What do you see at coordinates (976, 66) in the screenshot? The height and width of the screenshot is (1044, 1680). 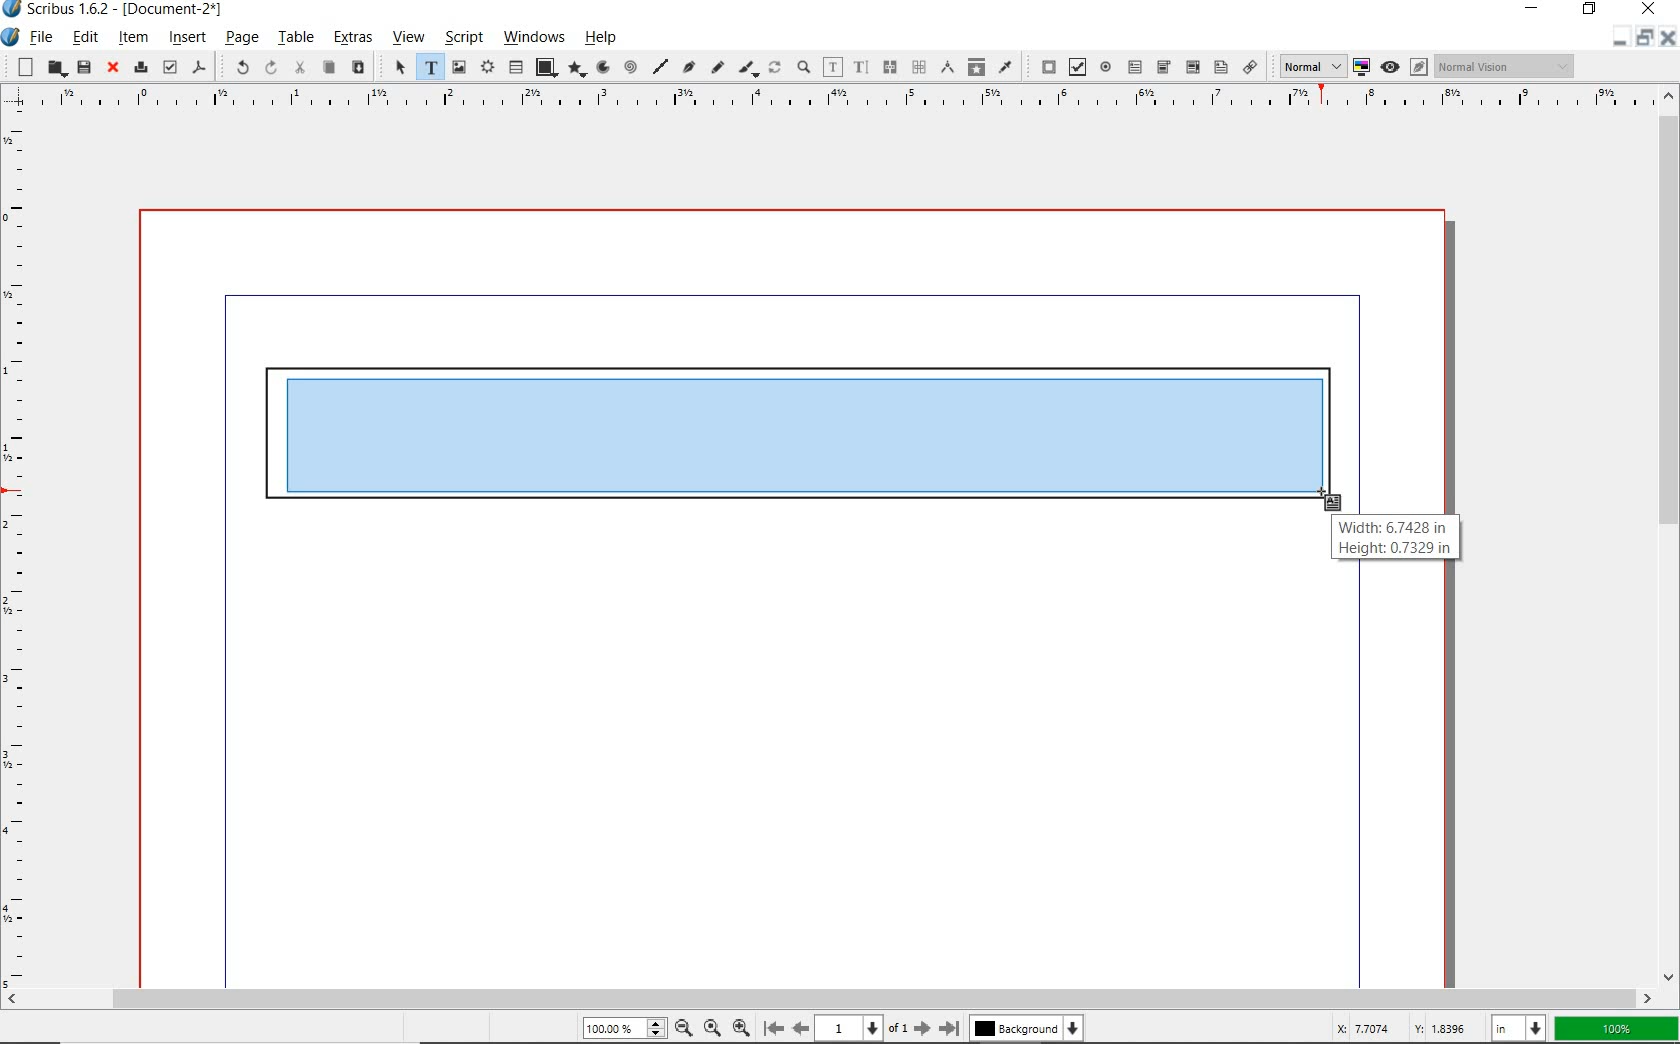 I see `copy item properties` at bounding box center [976, 66].